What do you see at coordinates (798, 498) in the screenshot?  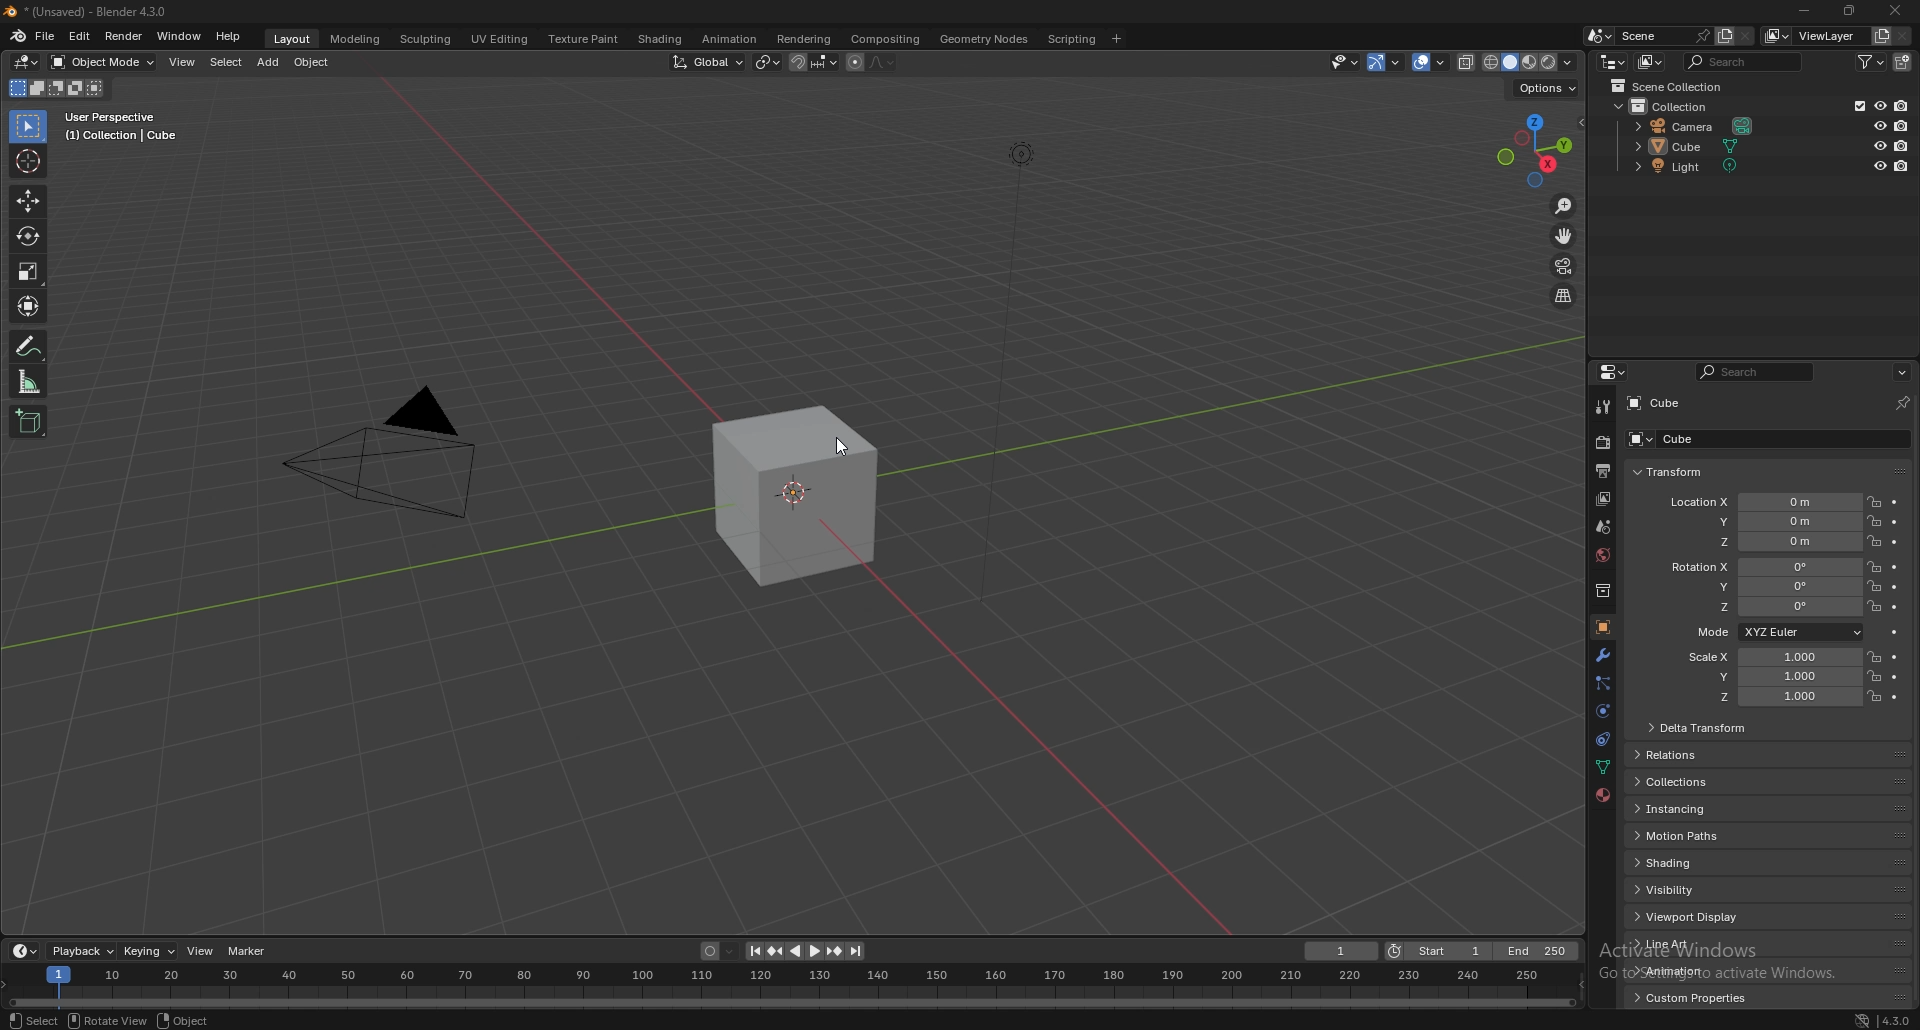 I see `cube` at bounding box center [798, 498].